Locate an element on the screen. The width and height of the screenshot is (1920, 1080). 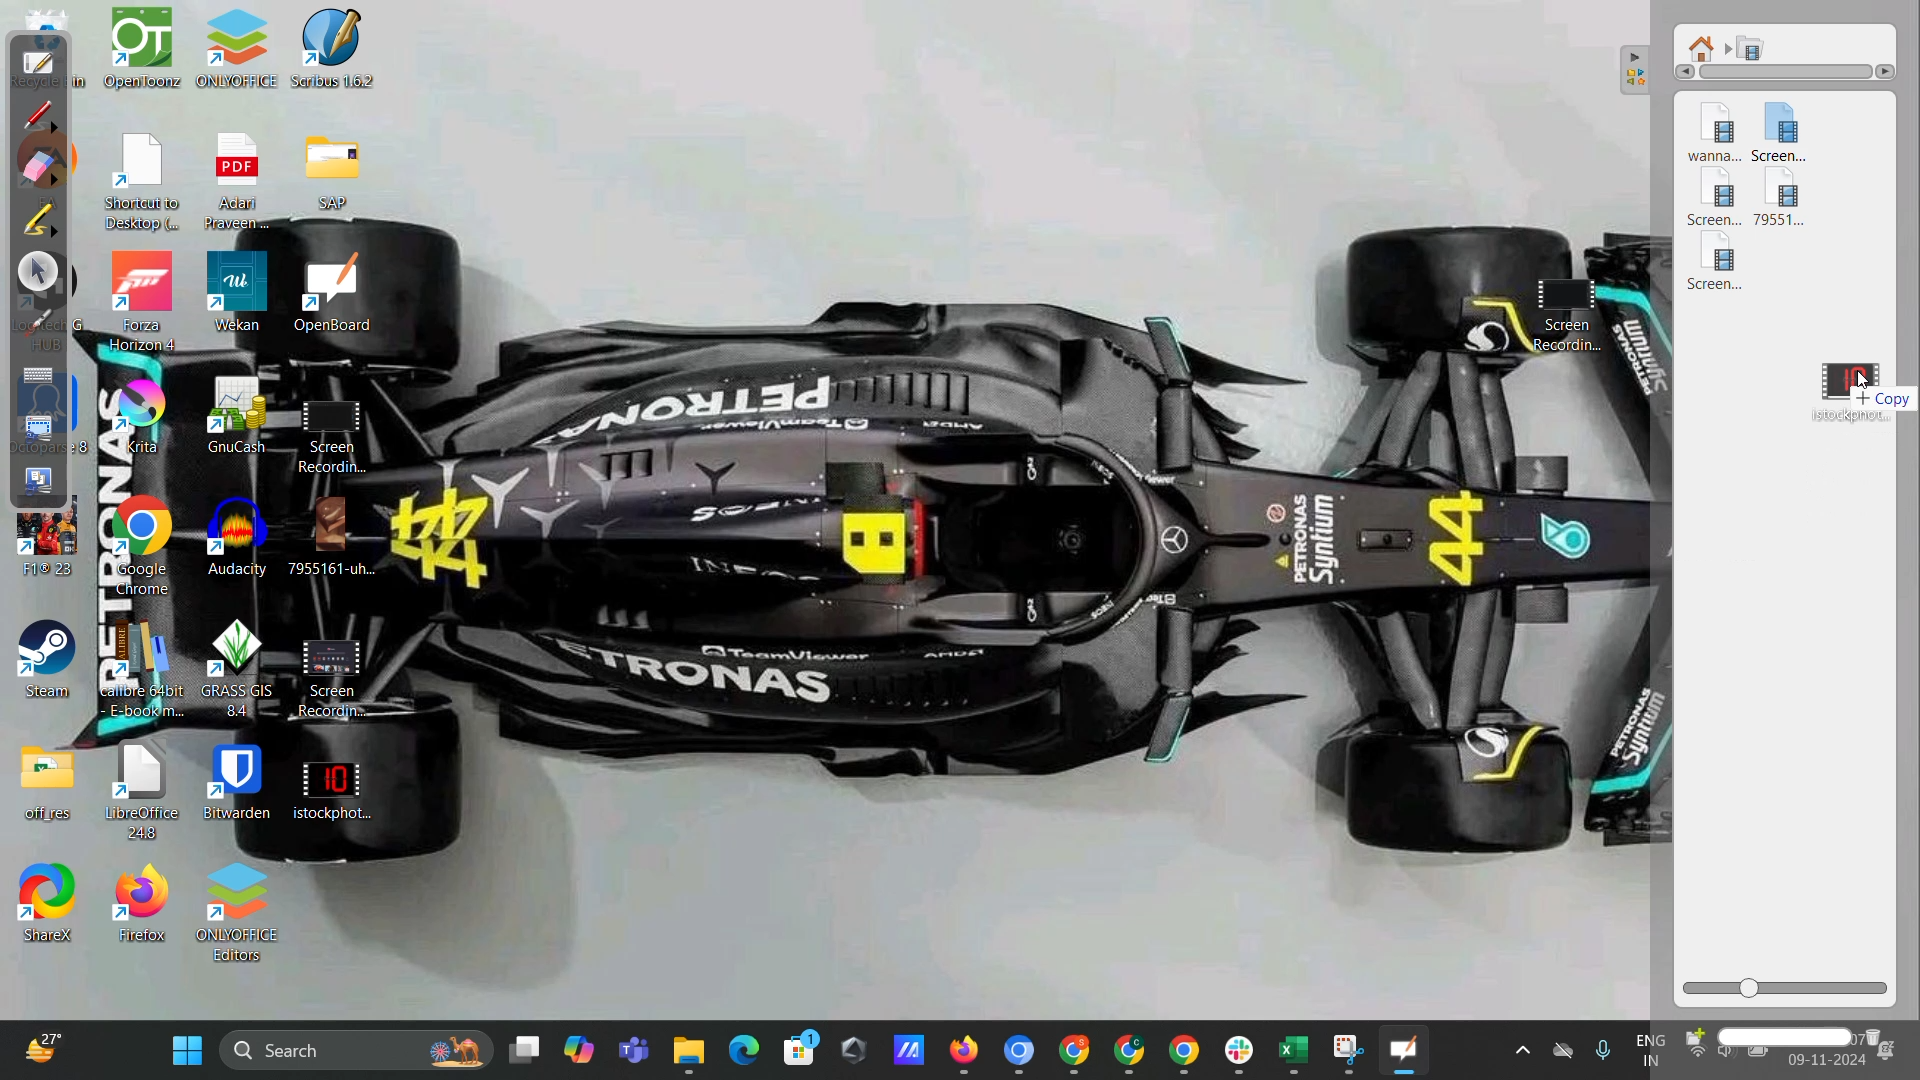
minimized snipping tool is located at coordinates (1345, 1048).